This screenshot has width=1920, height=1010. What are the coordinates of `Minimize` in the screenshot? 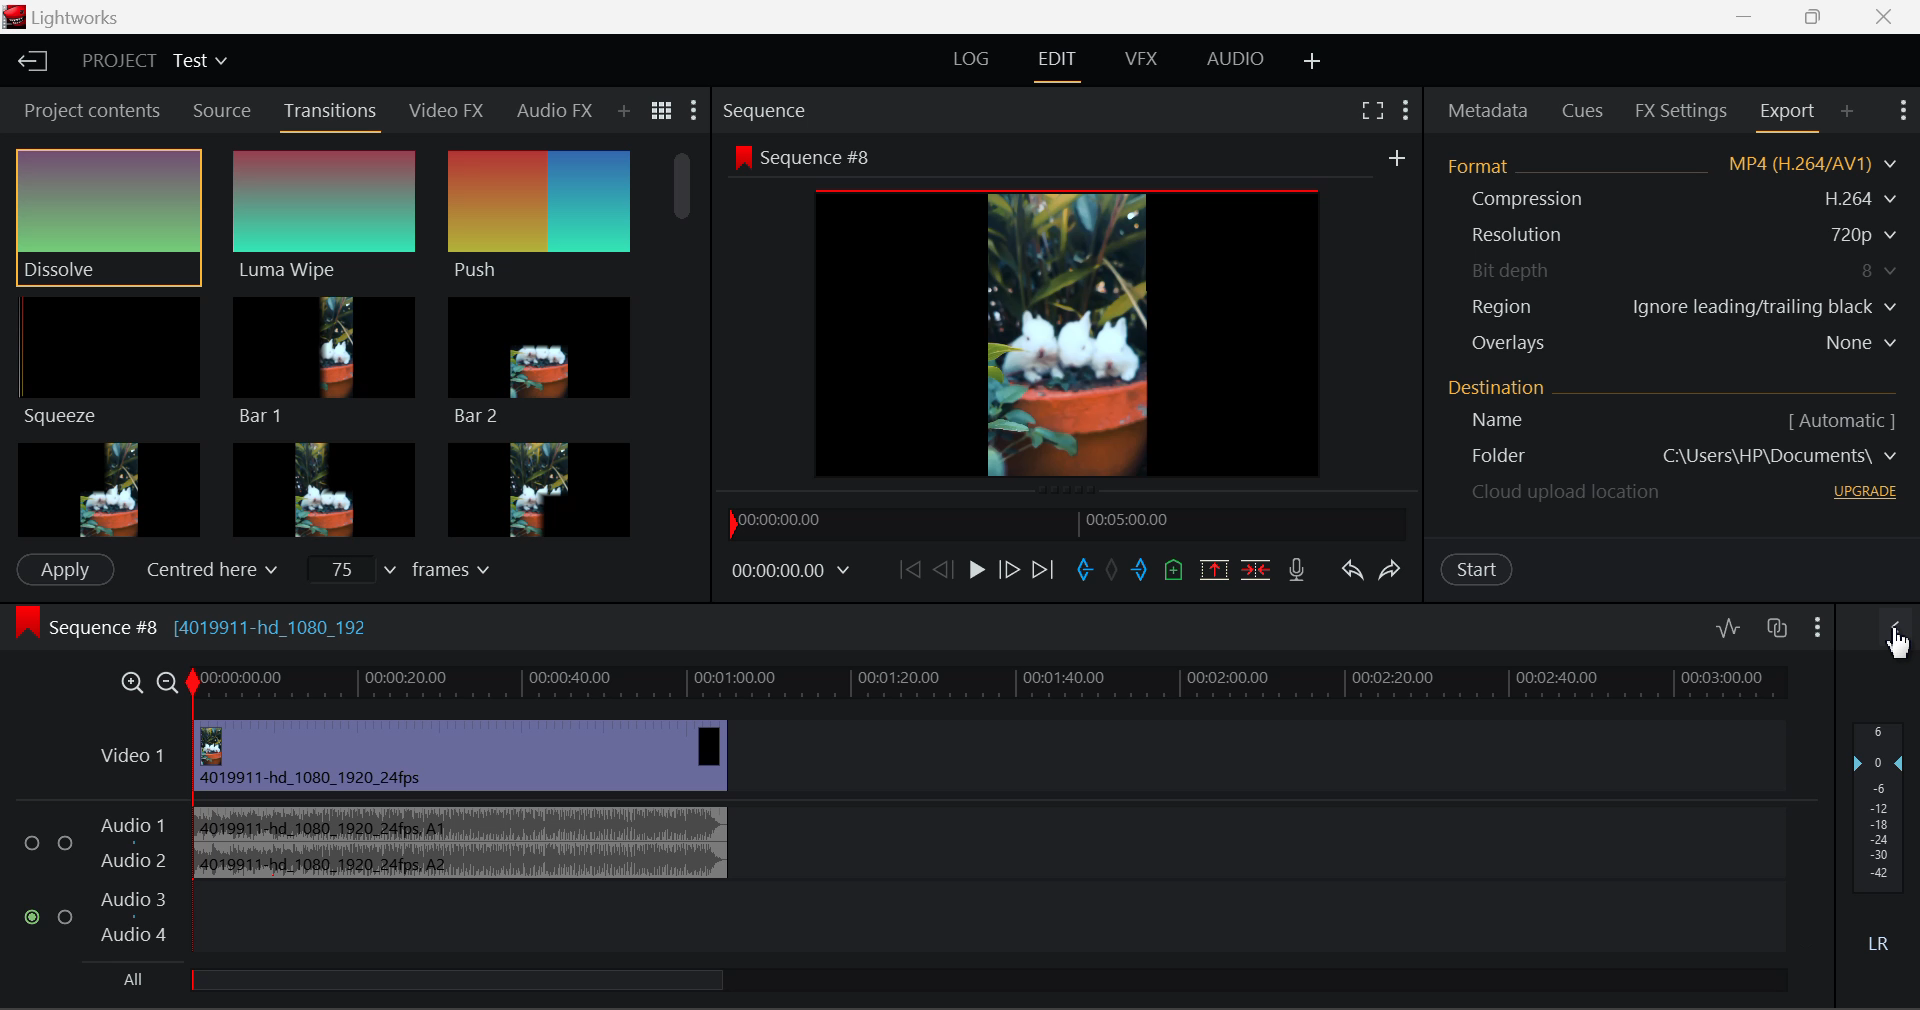 It's located at (1820, 17).